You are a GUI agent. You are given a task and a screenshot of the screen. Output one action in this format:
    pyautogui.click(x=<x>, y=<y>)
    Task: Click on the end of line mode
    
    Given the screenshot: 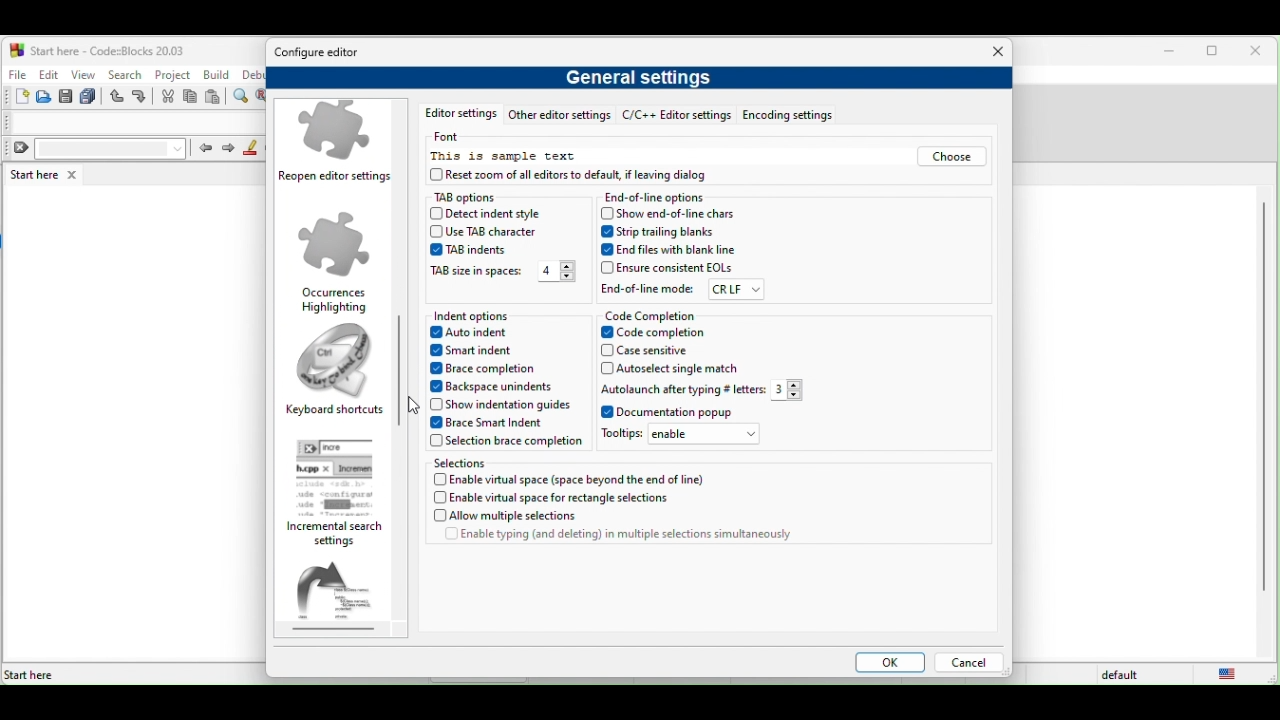 What is the action you would take?
    pyautogui.click(x=648, y=288)
    